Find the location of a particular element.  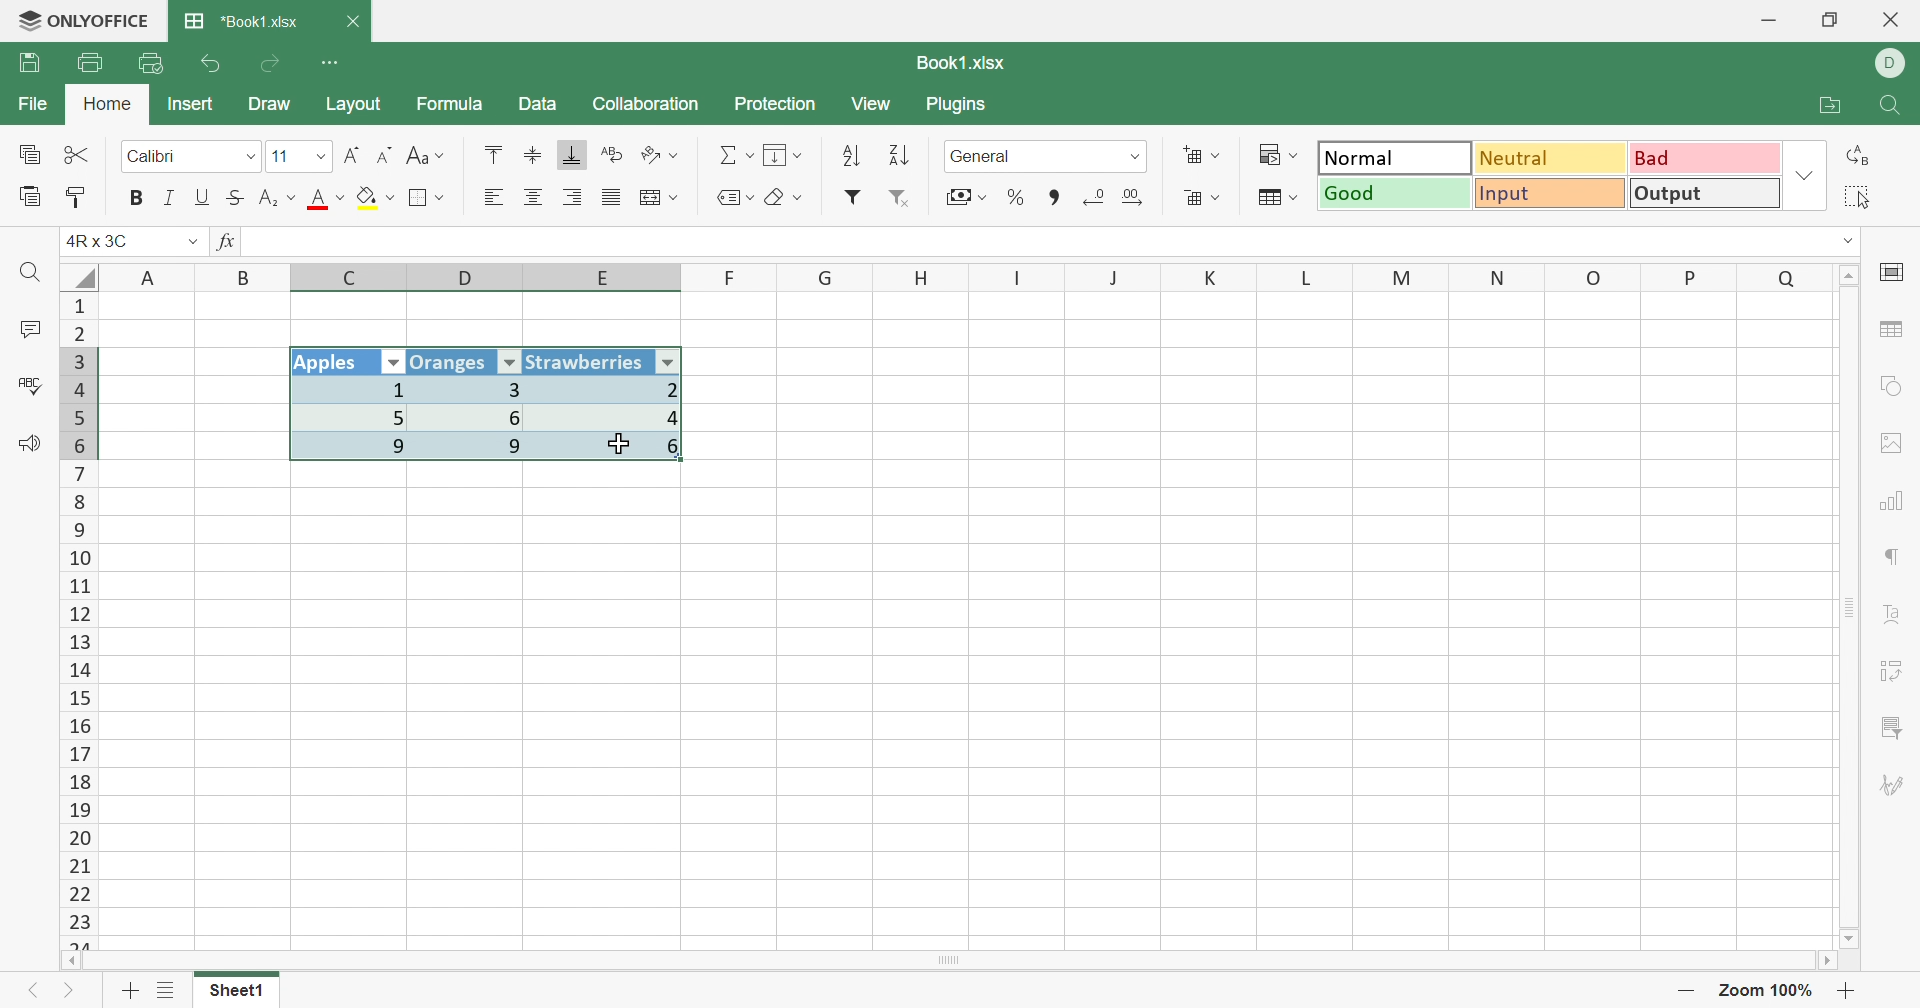

9 is located at coordinates (479, 448).